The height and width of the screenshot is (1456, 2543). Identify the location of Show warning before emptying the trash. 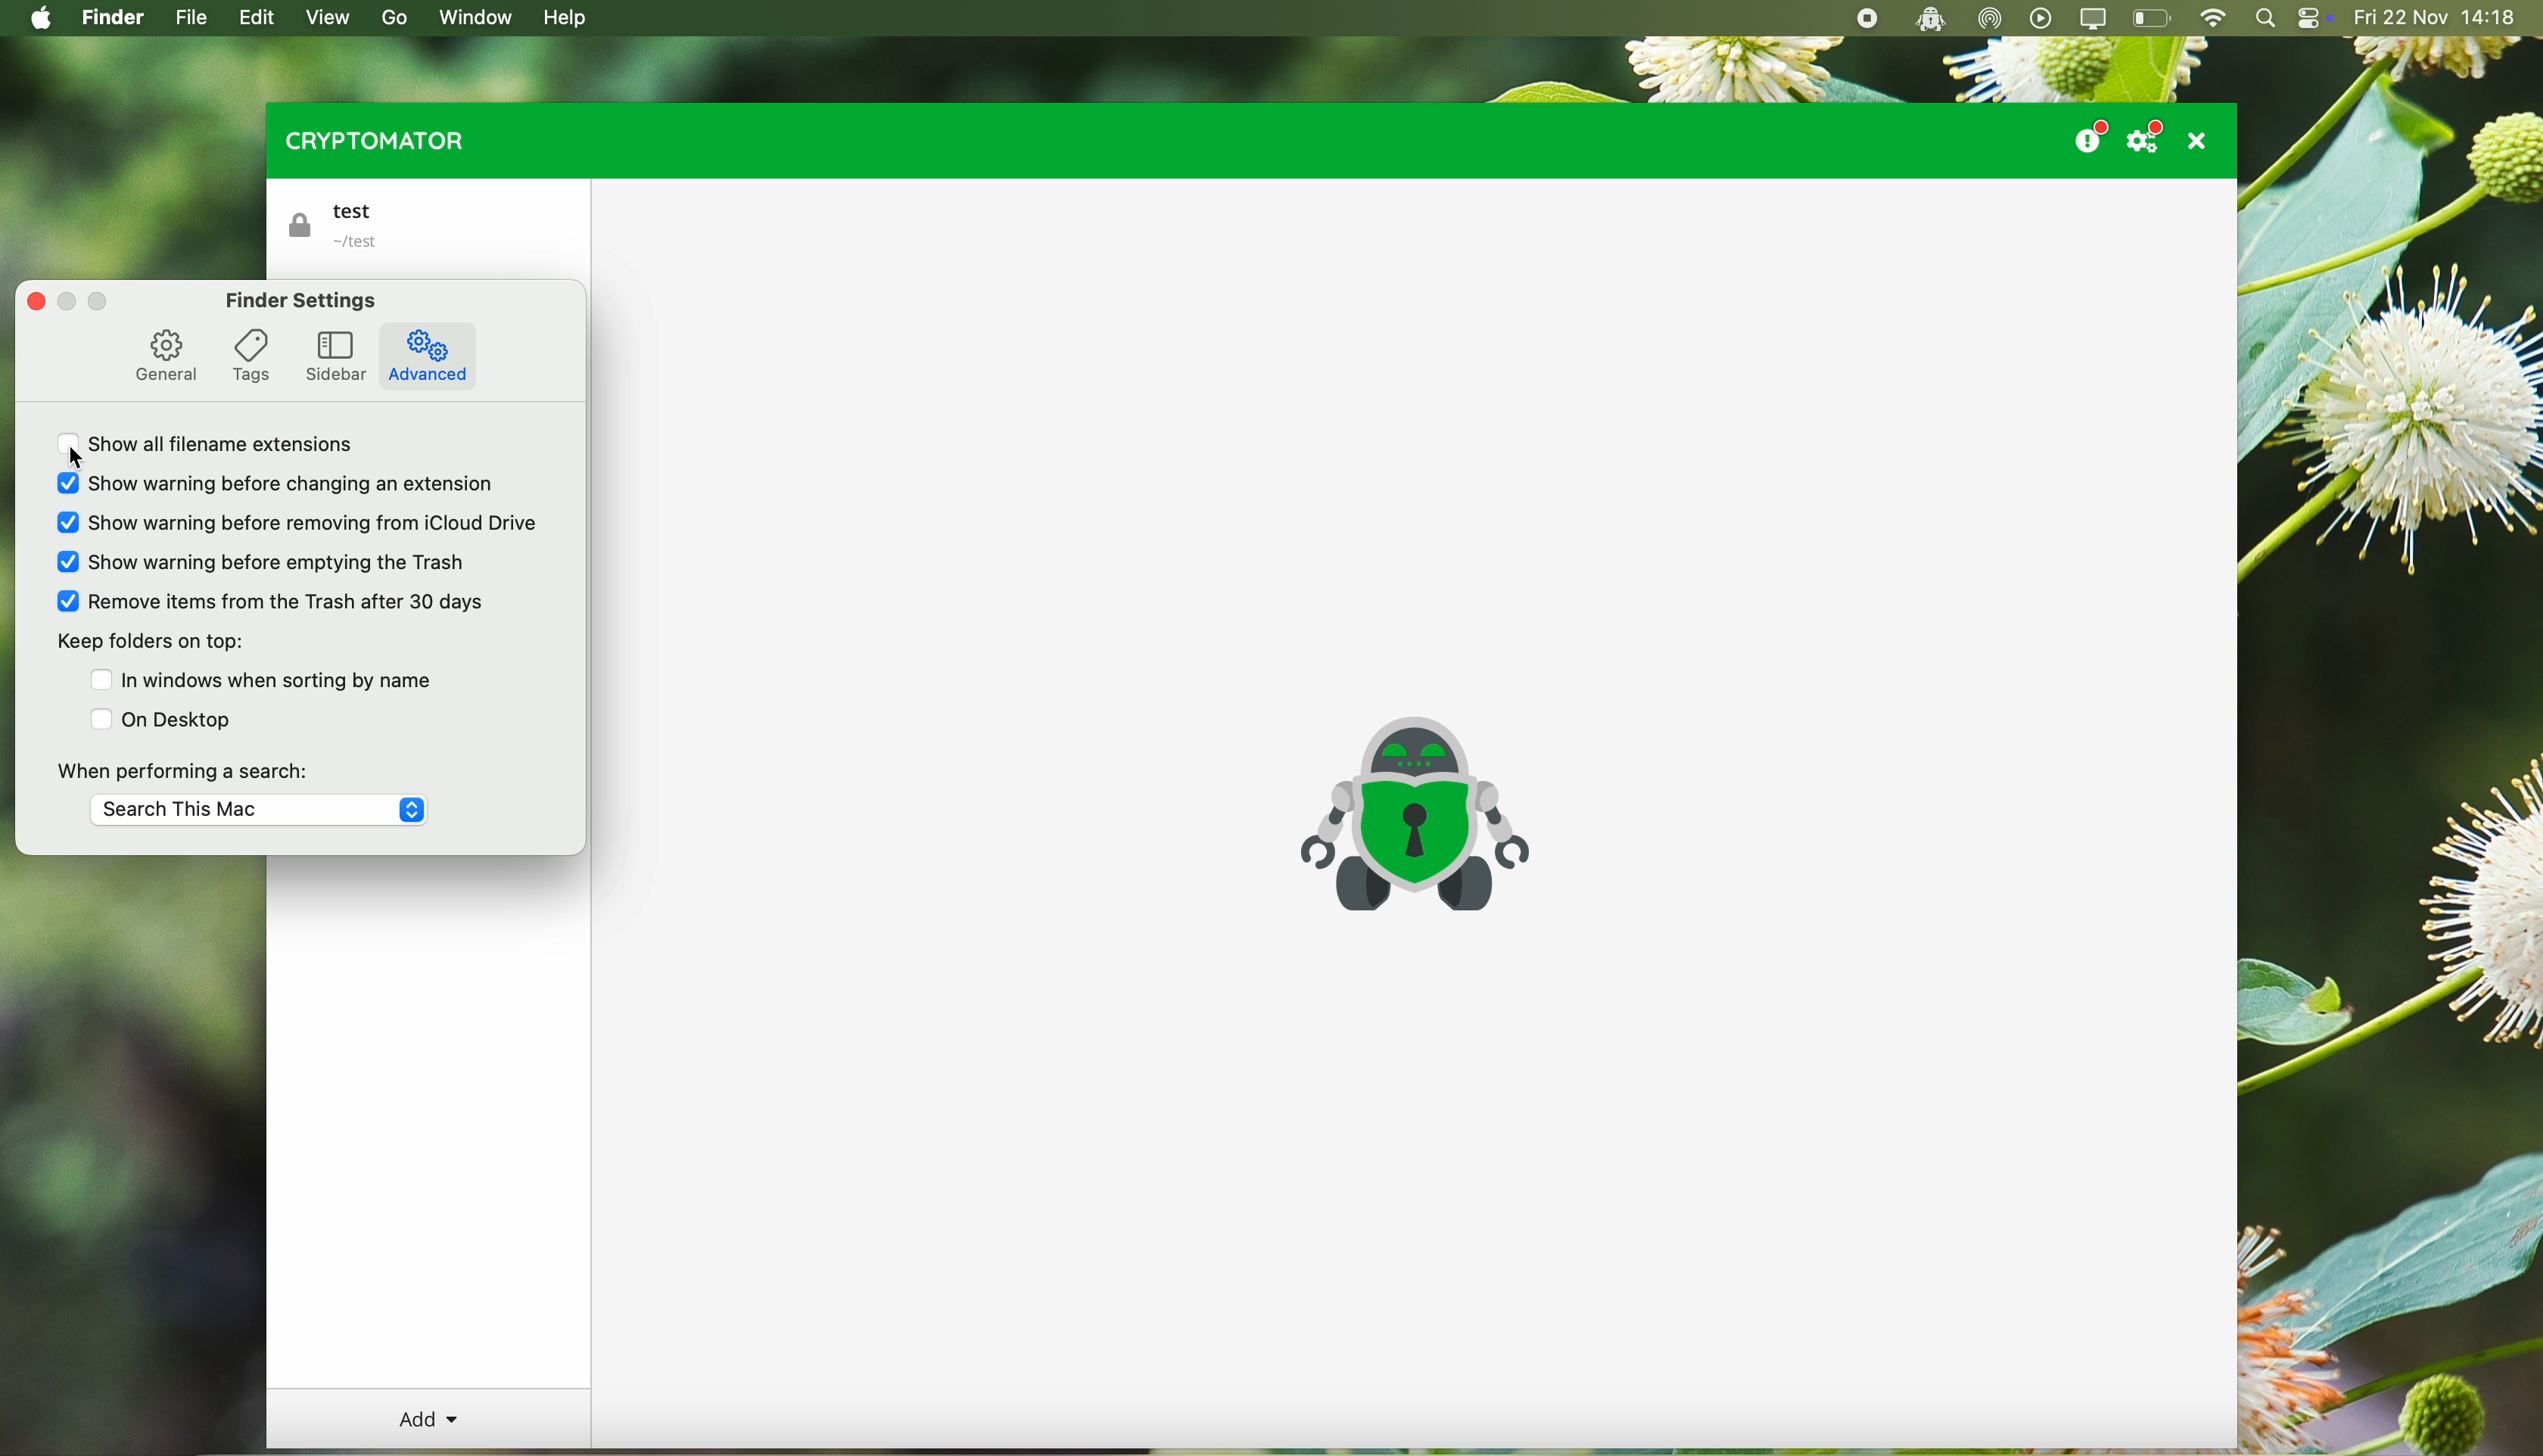
(262, 559).